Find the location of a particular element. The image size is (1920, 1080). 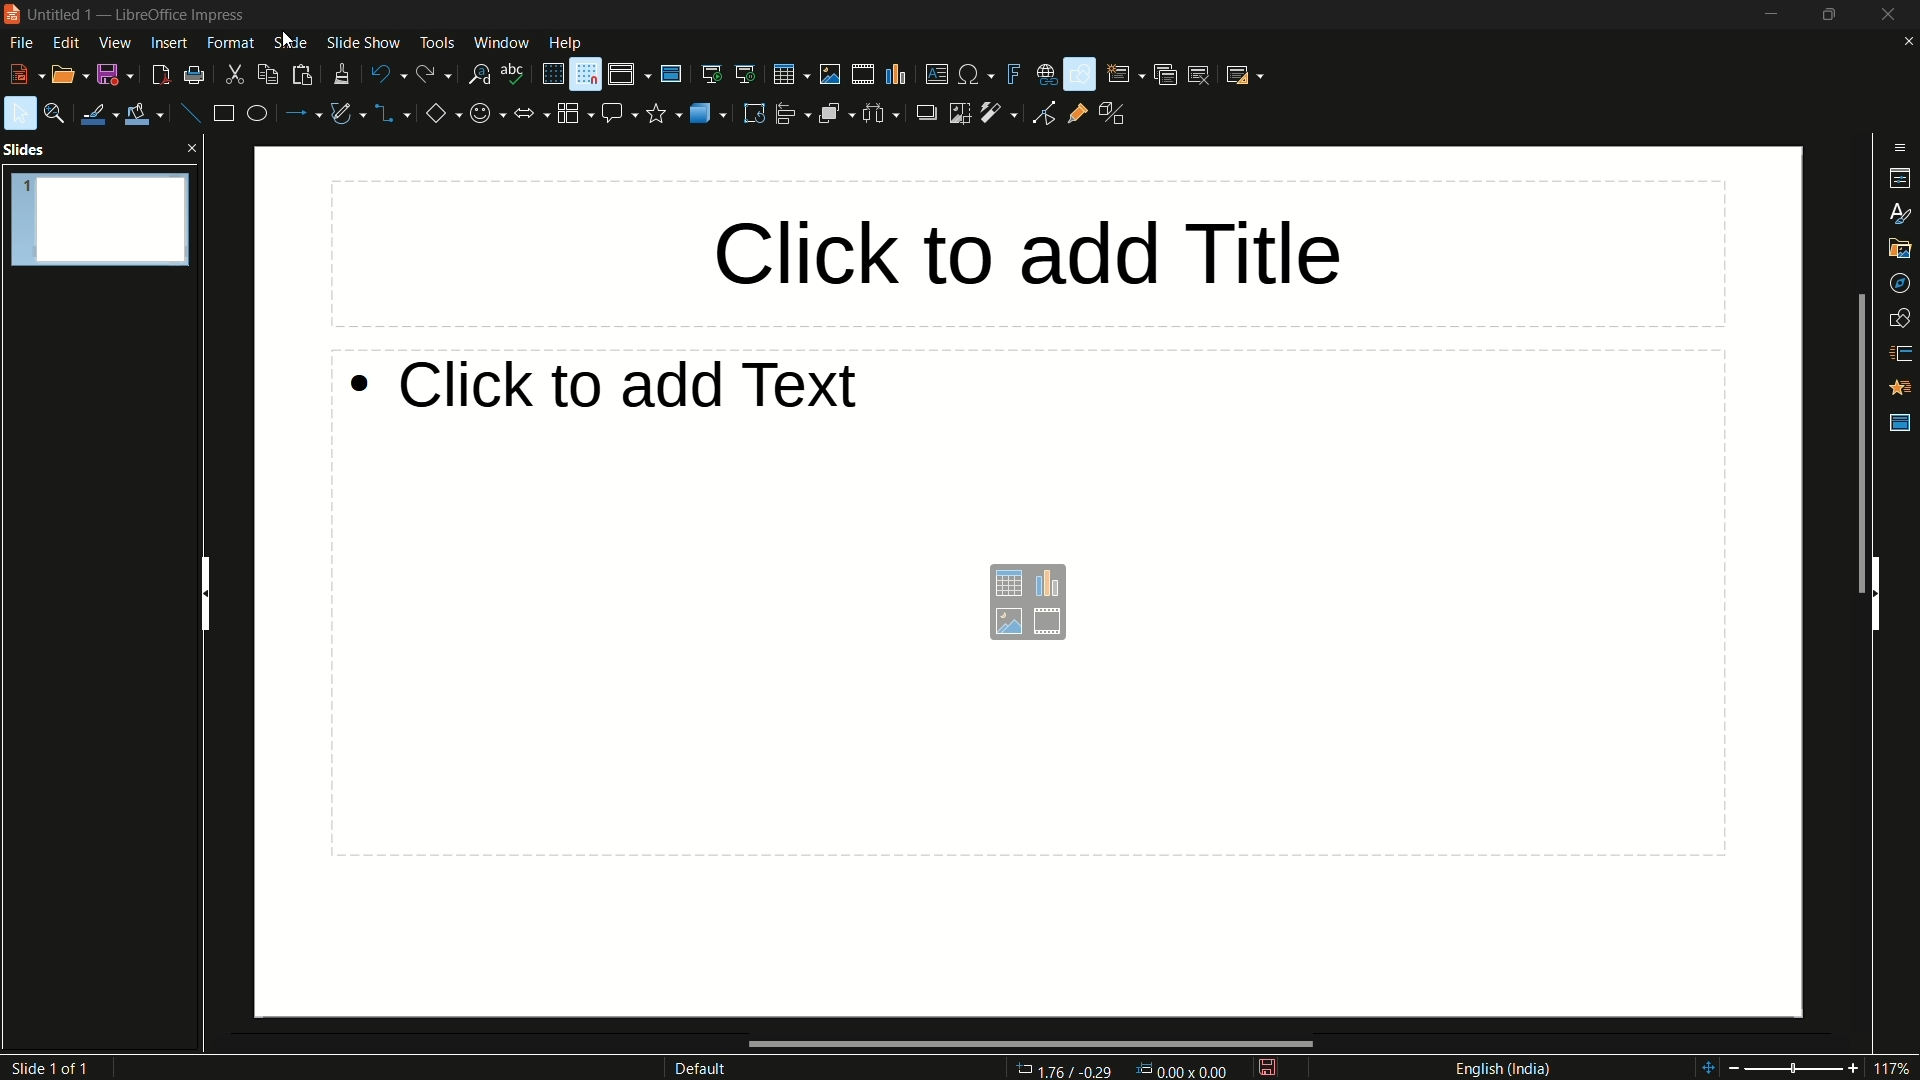

insert special characters is located at coordinates (976, 74).